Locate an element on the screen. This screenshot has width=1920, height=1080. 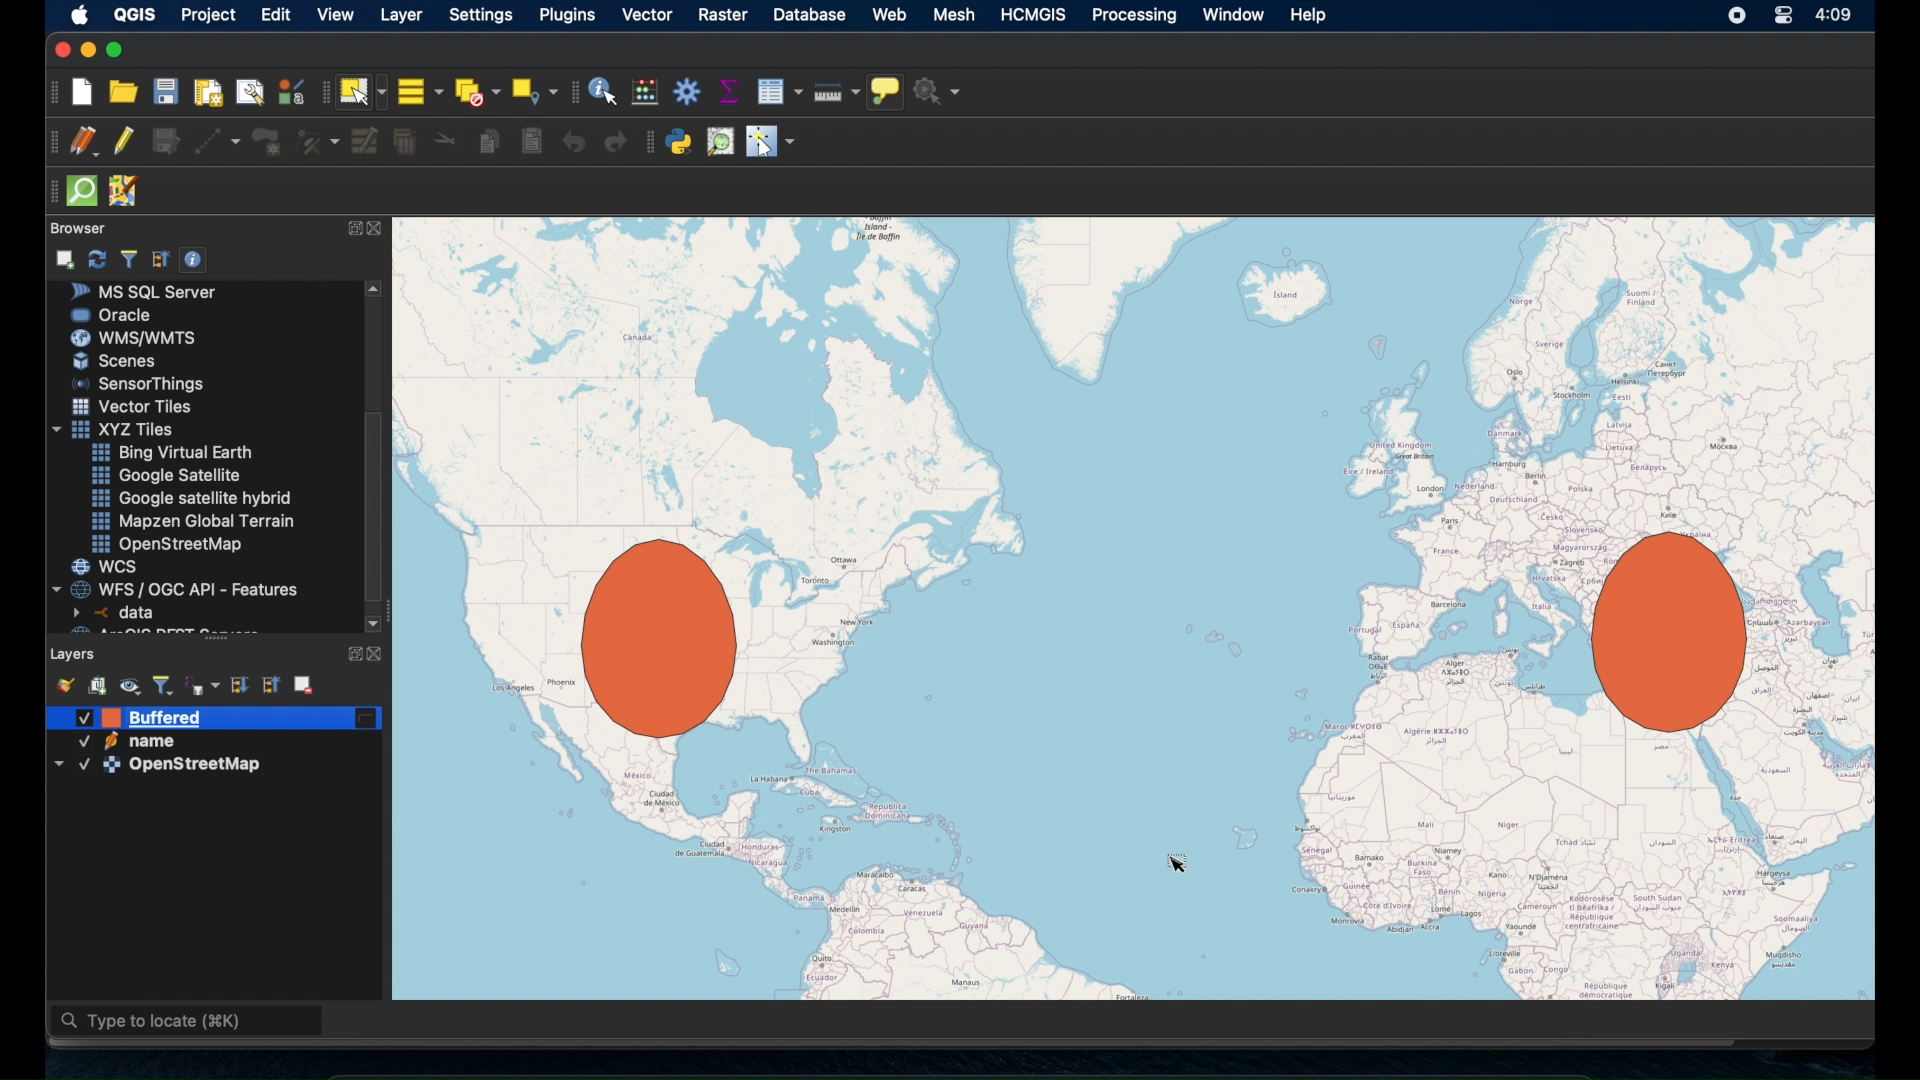
style manager is located at coordinates (63, 683).